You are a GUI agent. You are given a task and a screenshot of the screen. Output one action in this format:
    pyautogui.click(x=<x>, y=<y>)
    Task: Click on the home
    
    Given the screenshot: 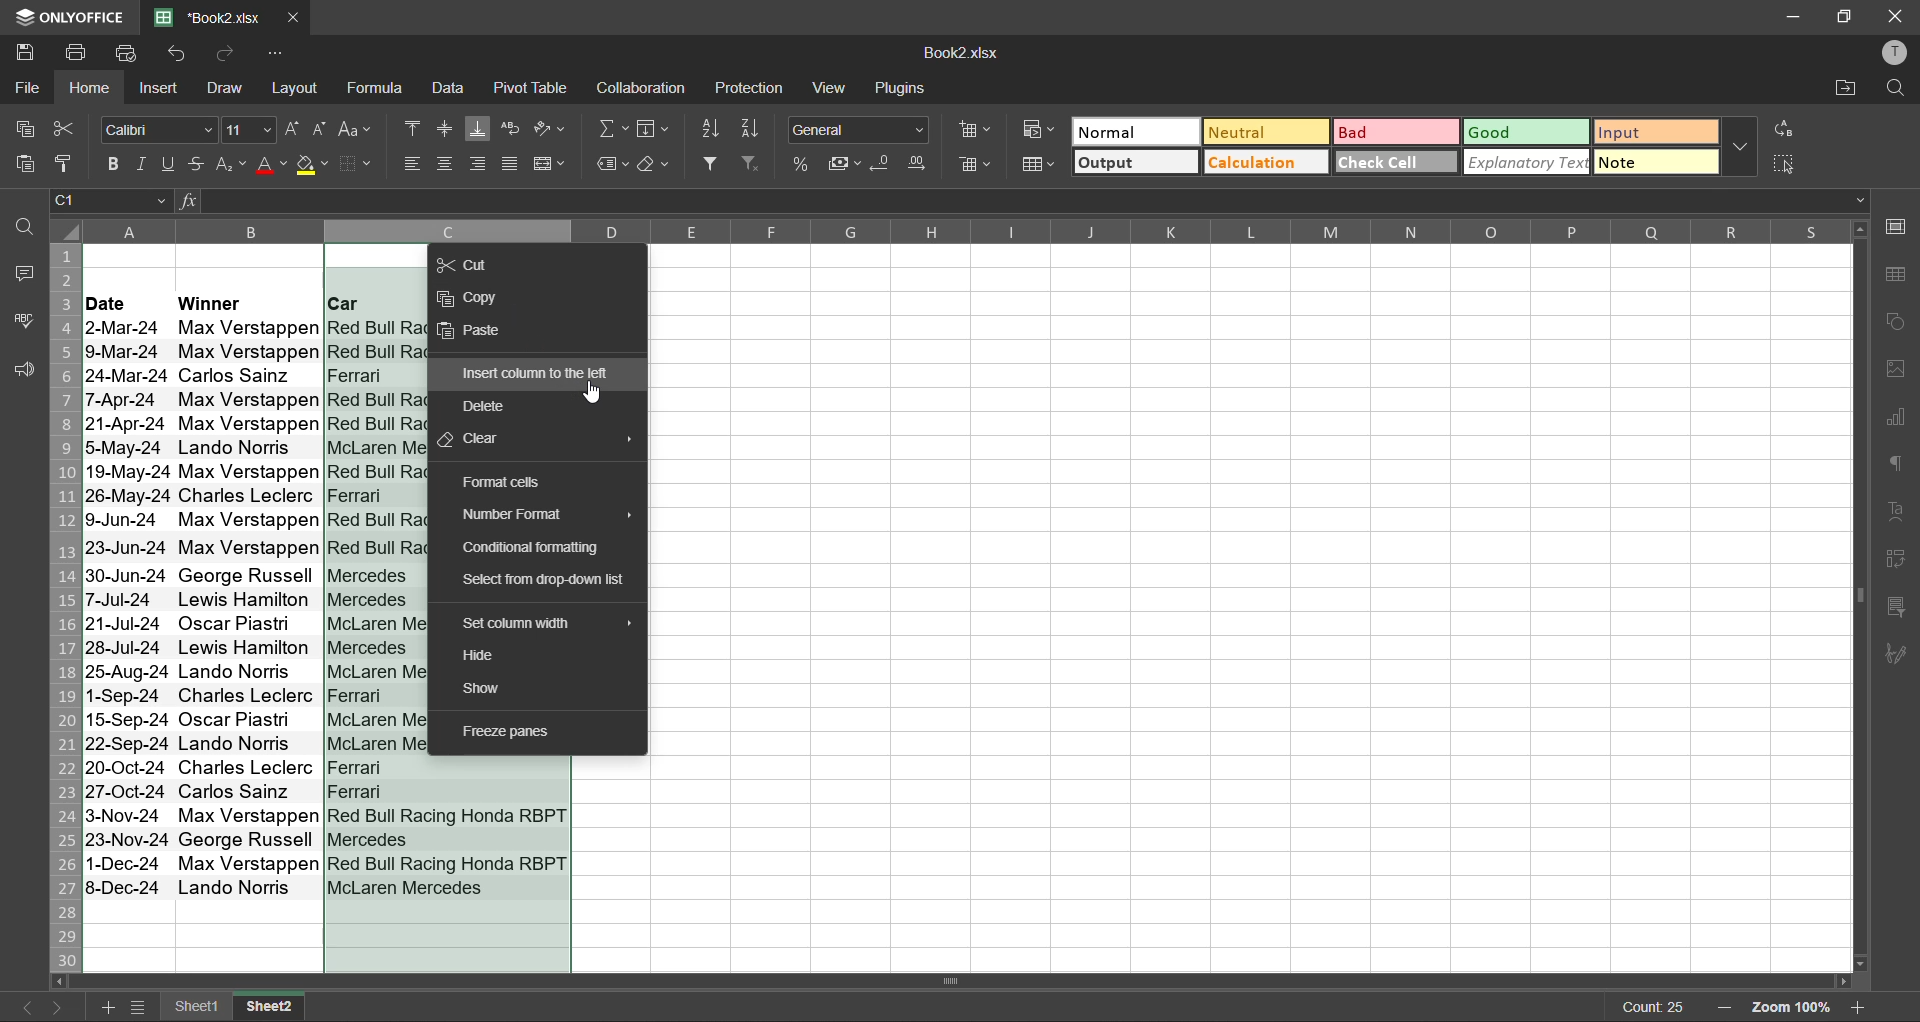 What is the action you would take?
    pyautogui.click(x=92, y=89)
    